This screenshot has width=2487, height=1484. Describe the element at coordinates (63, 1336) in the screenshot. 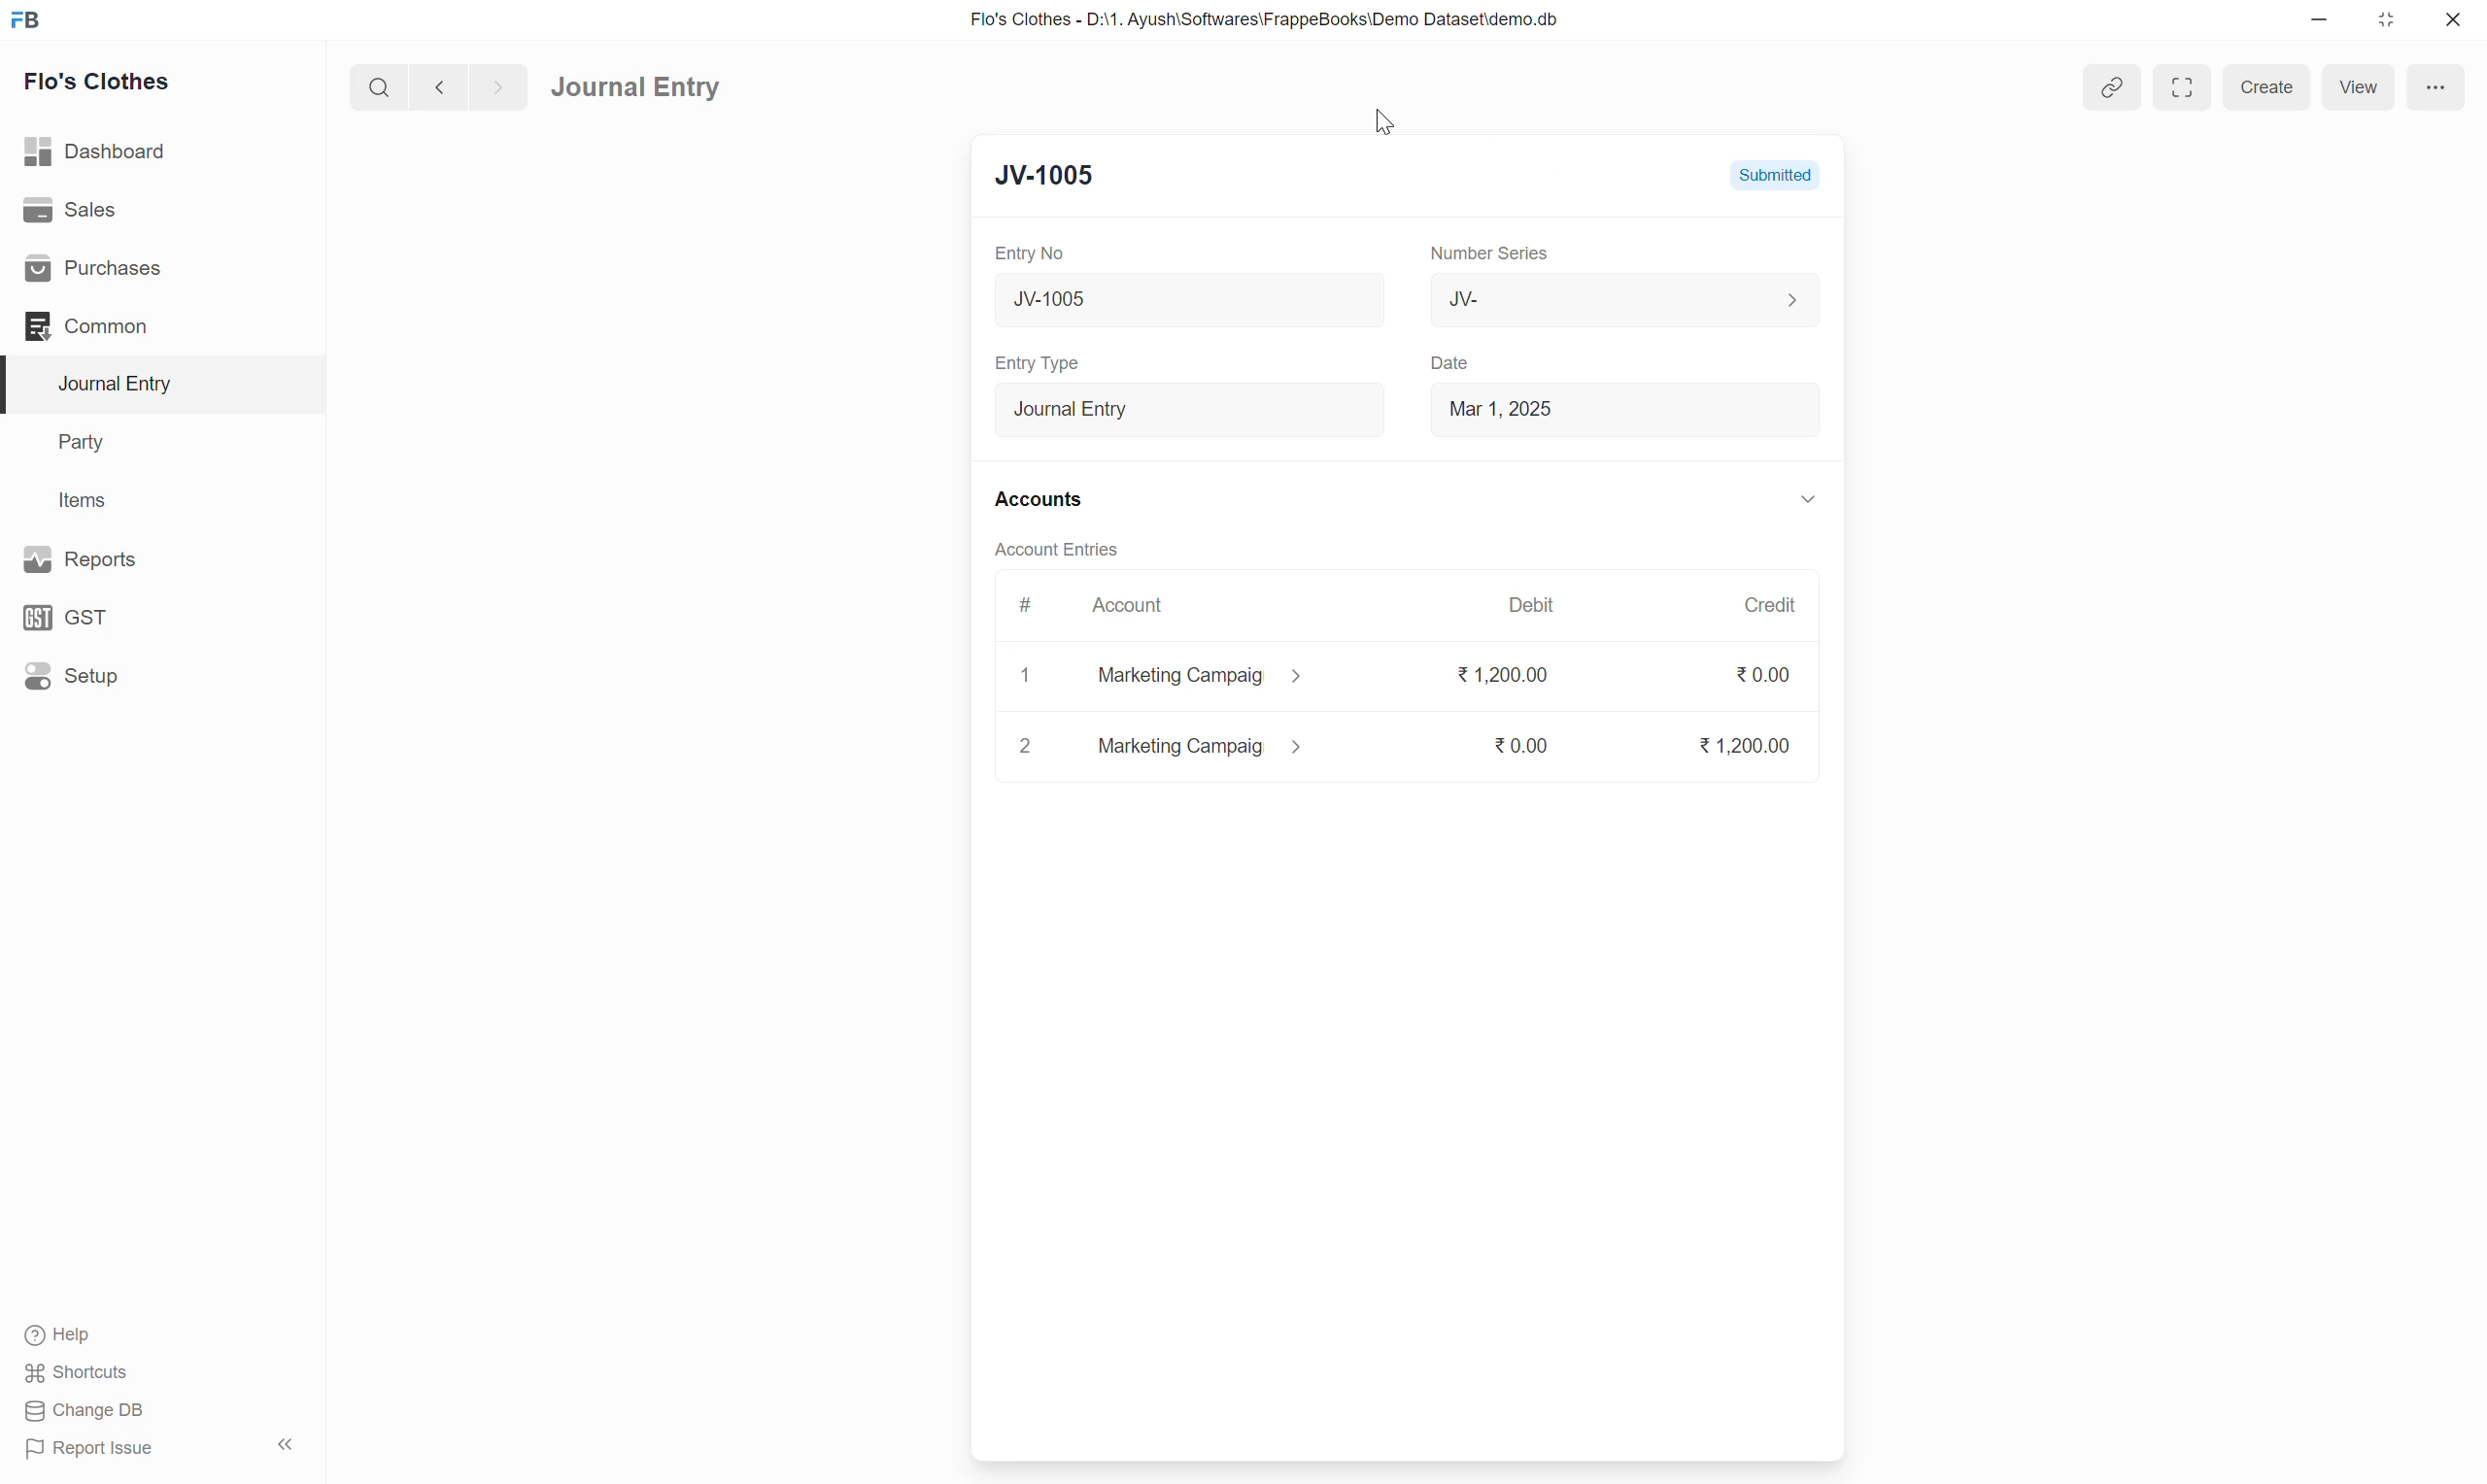

I see `Help` at that location.